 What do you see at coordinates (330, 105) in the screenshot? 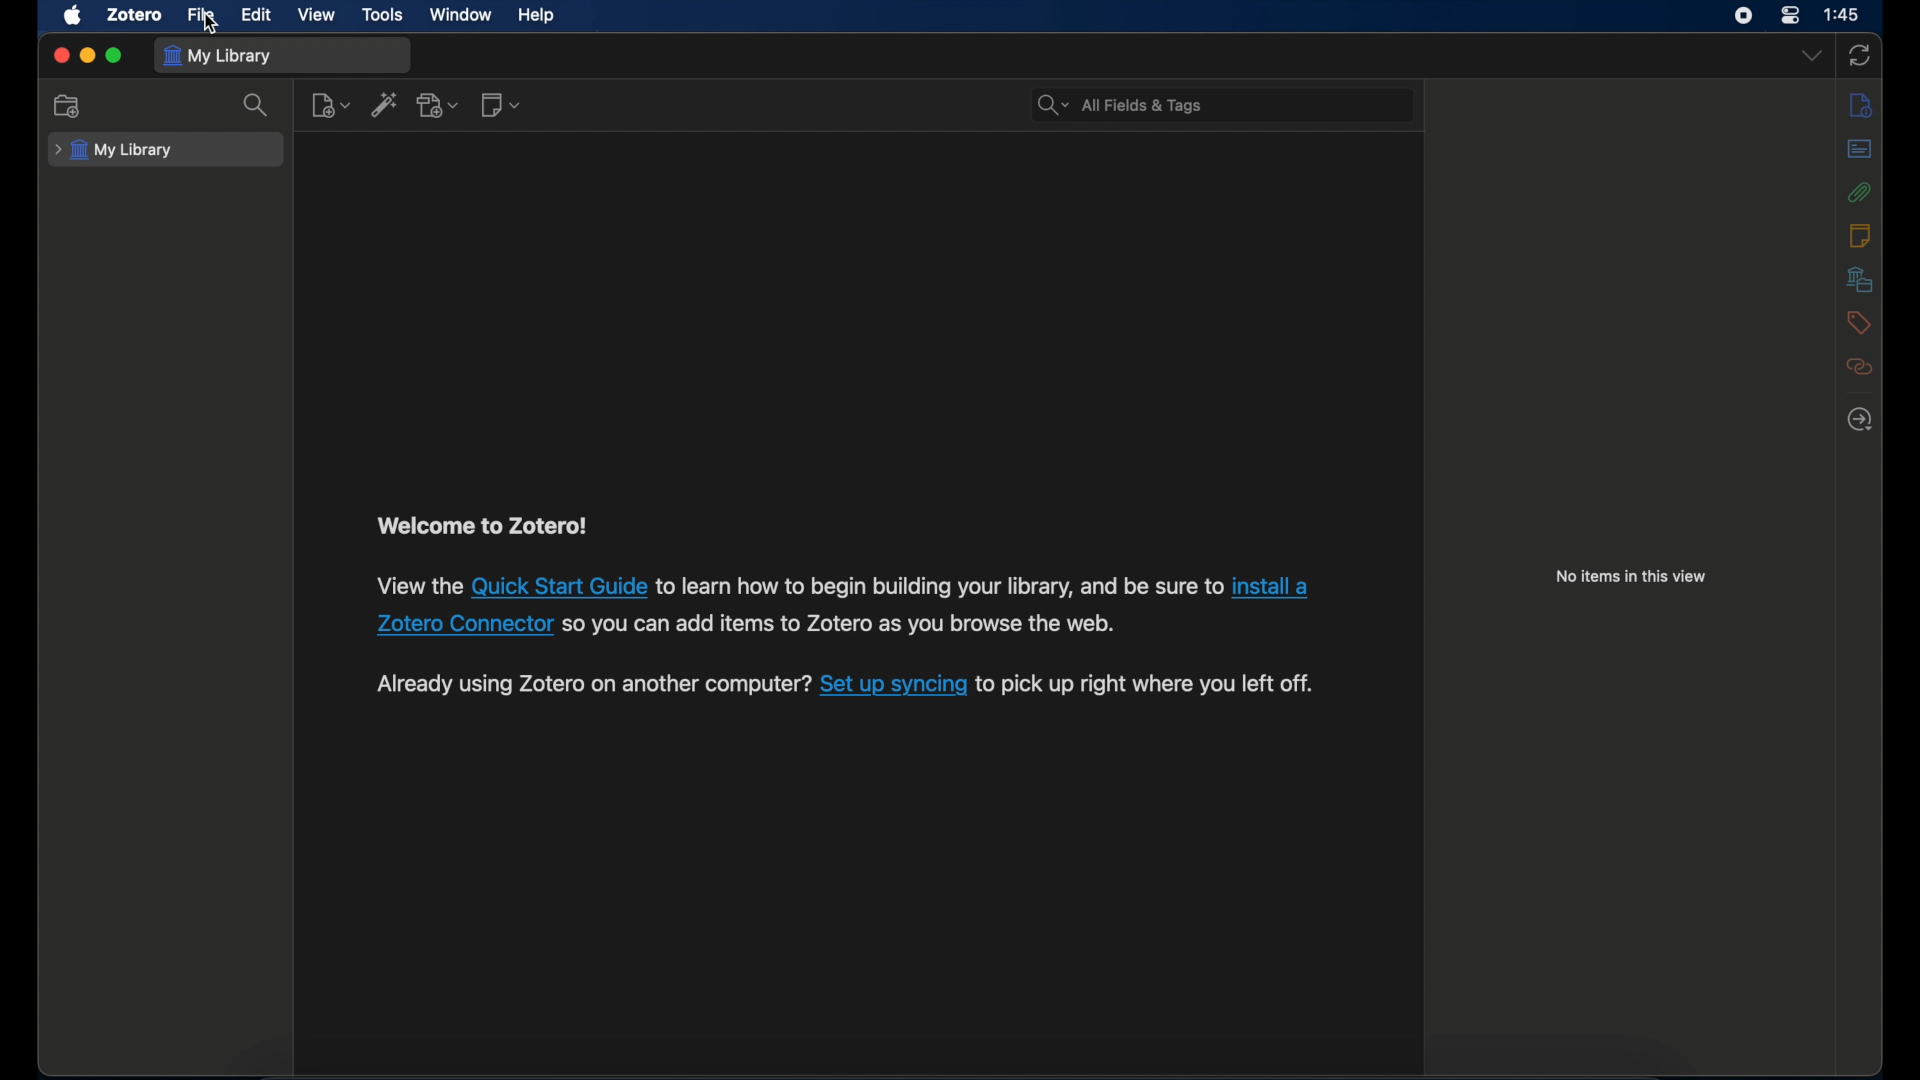
I see `new item` at bounding box center [330, 105].